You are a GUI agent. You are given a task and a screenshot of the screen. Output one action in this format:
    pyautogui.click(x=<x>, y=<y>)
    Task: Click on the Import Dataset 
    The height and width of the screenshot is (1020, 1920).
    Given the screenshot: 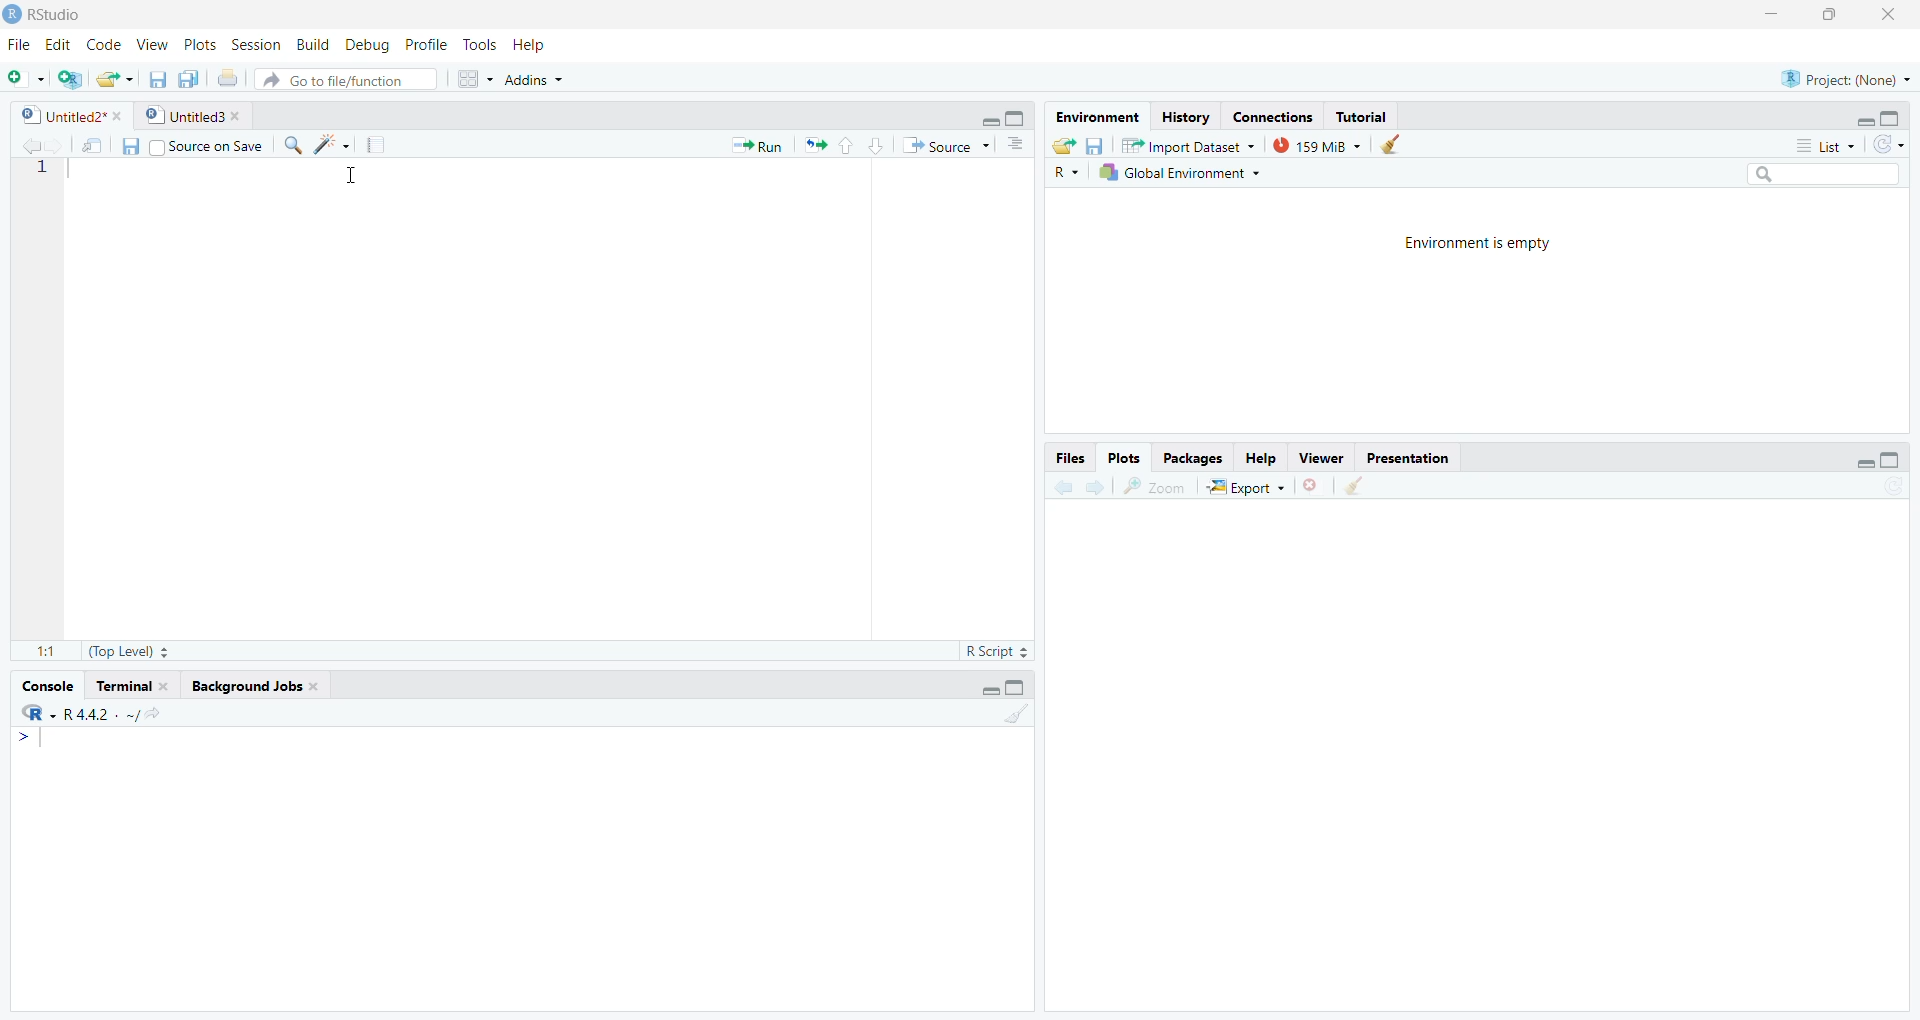 What is the action you would take?
    pyautogui.click(x=1187, y=144)
    